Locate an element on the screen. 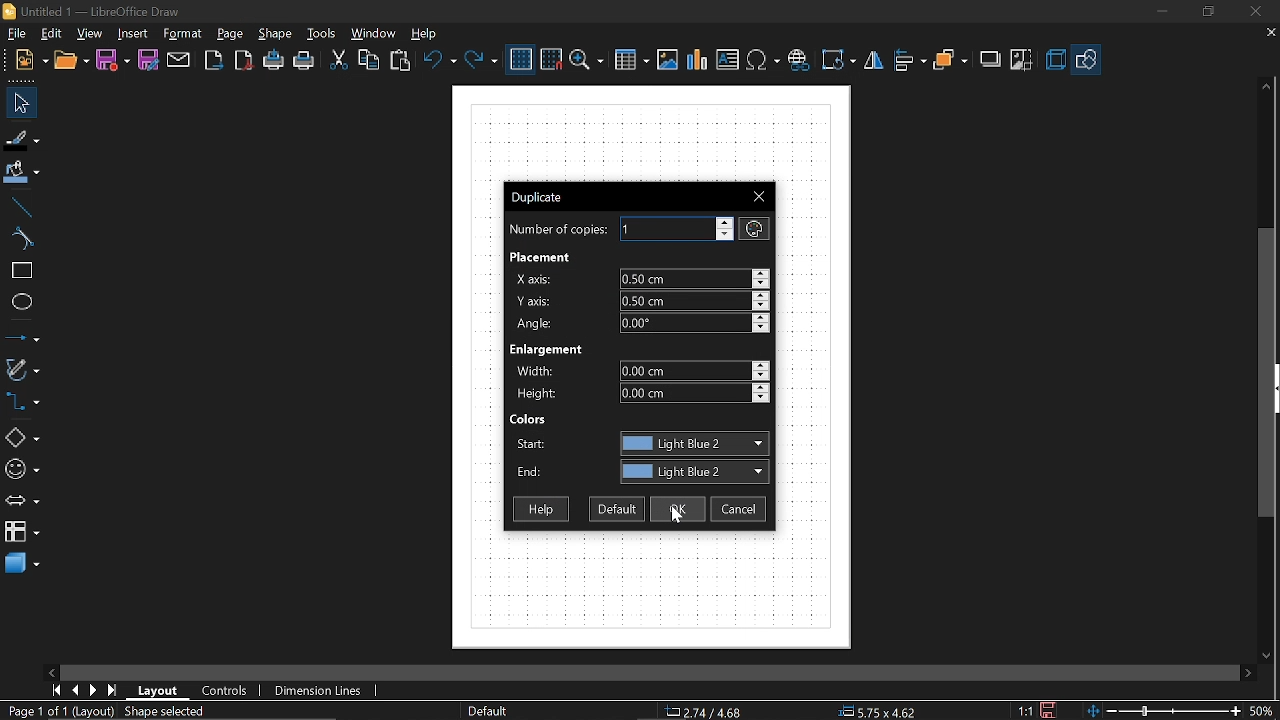 The width and height of the screenshot is (1280, 720). Height is located at coordinates (538, 394).